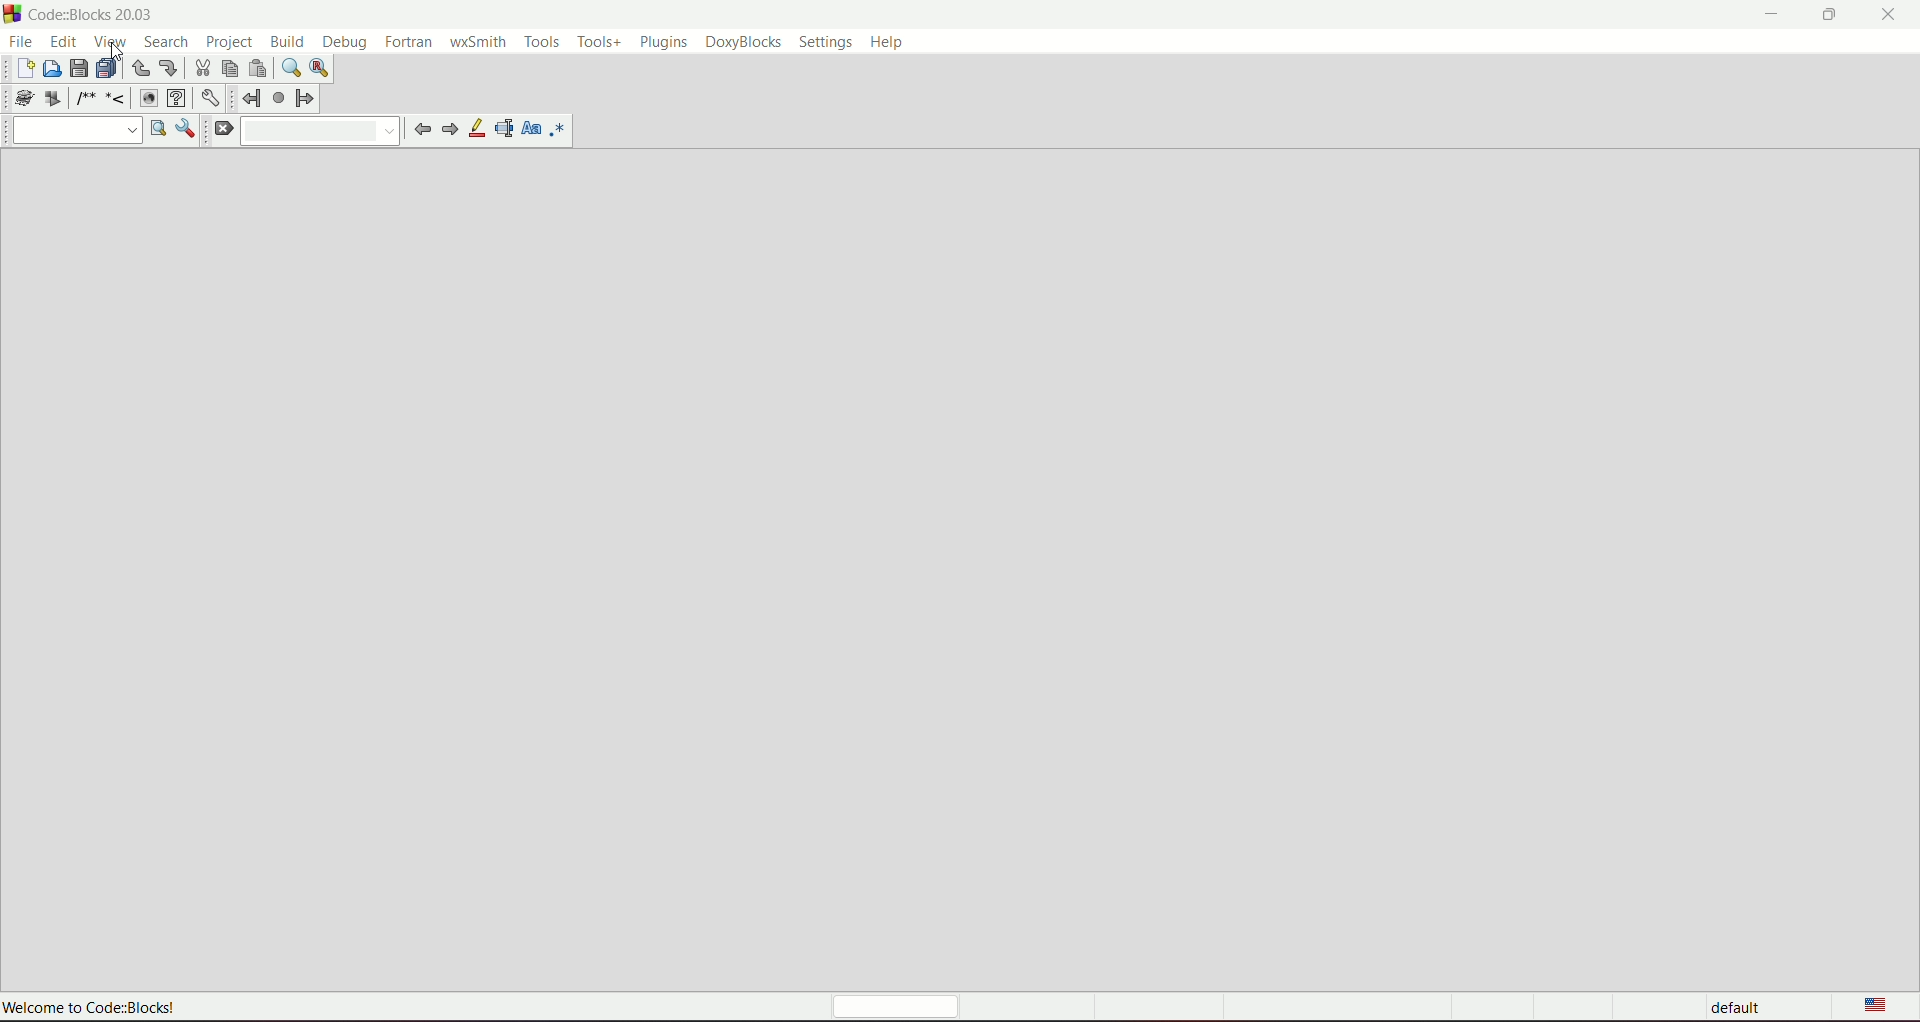 The width and height of the screenshot is (1920, 1022). What do you see at coordinates (1740, 1009) in the screenshot?
I see `default` at bounding box center [1740, 1009].